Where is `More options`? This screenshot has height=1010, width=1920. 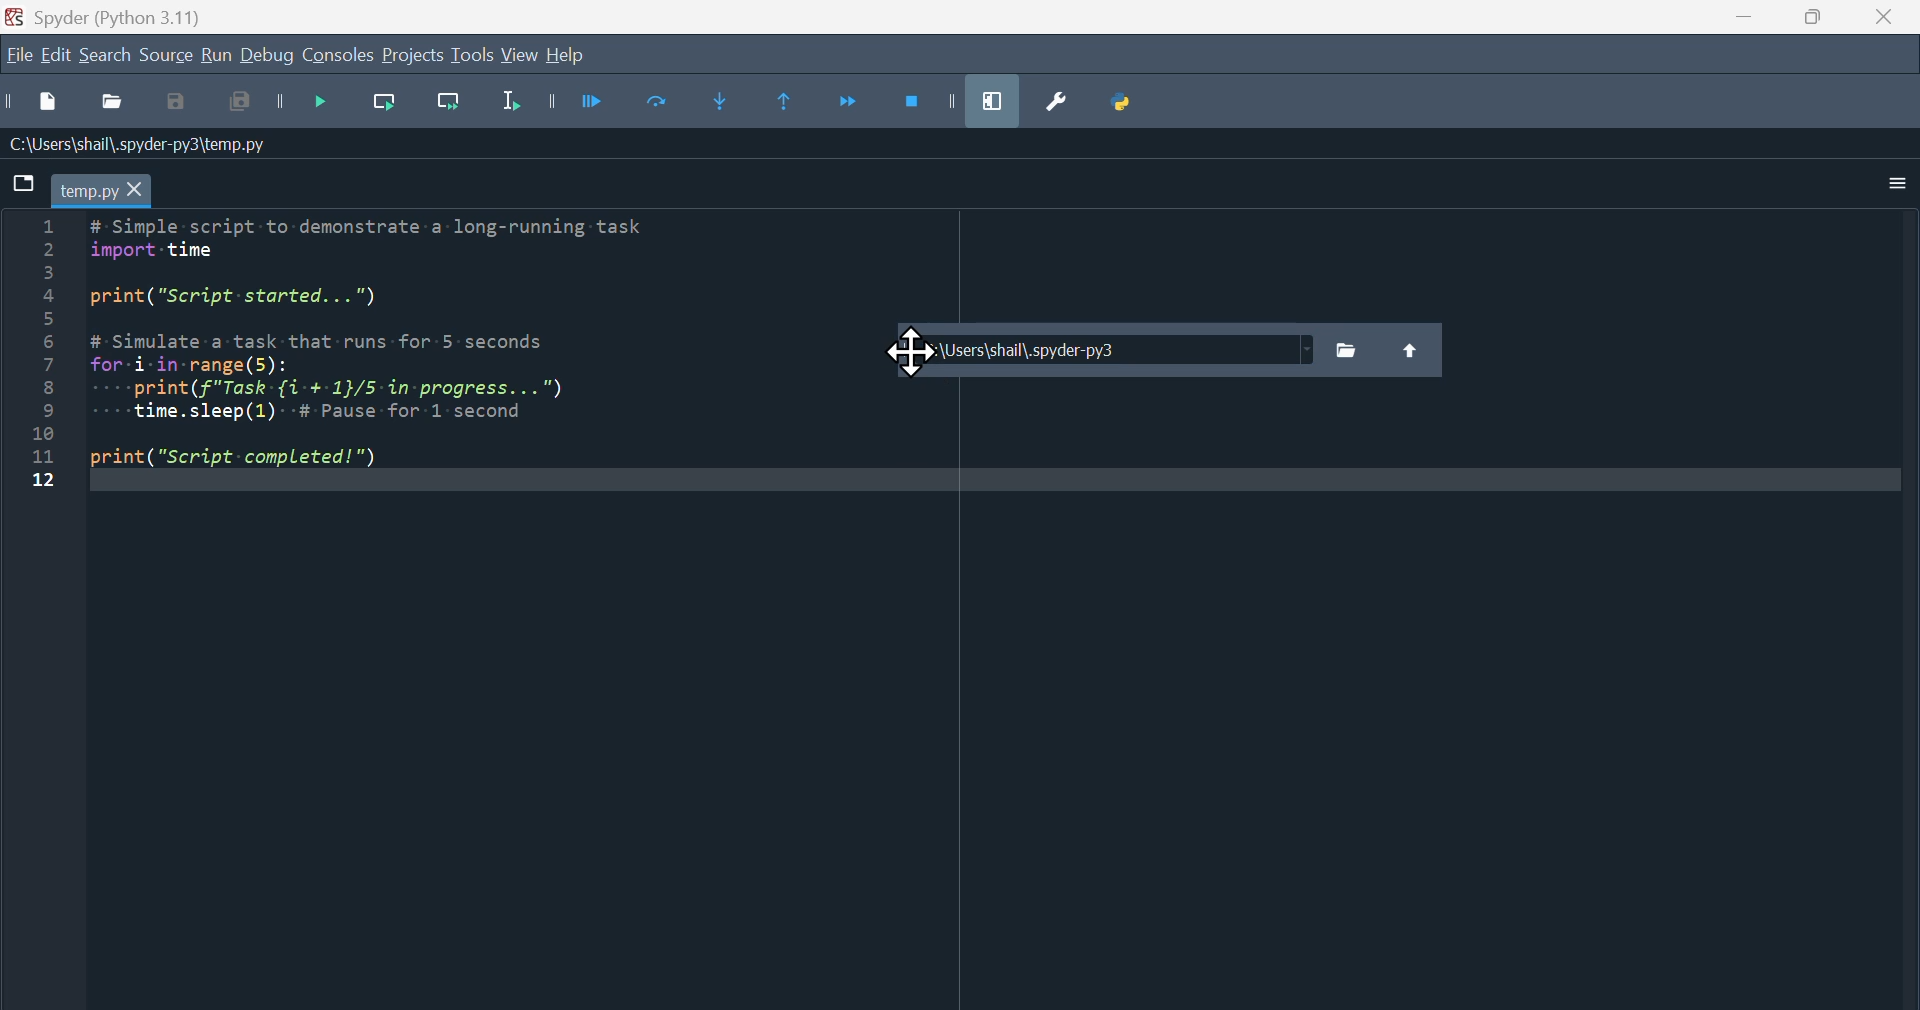
More options is located at coordinates (1883, 188).